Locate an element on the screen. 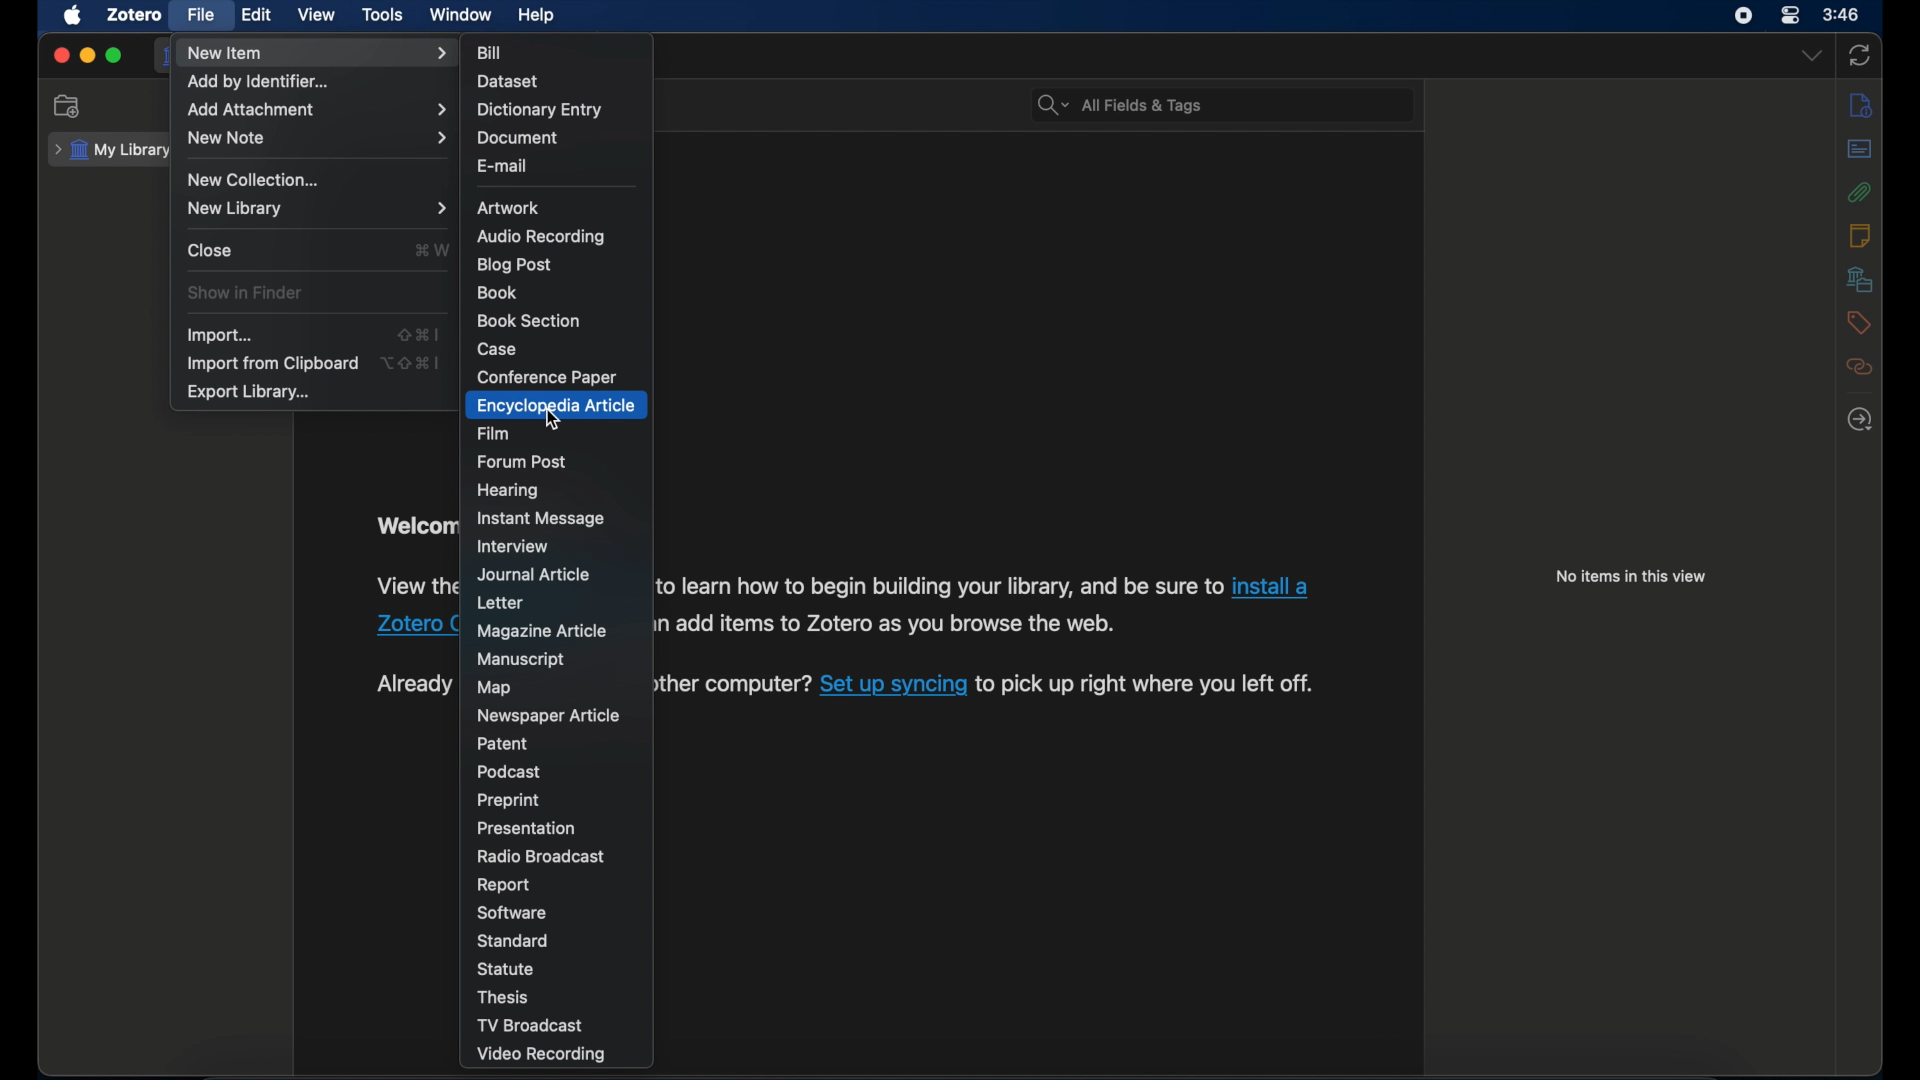 The width and height of the screenshot is (1920, 1080). dictionary entry is located at coordinates (539, 110).